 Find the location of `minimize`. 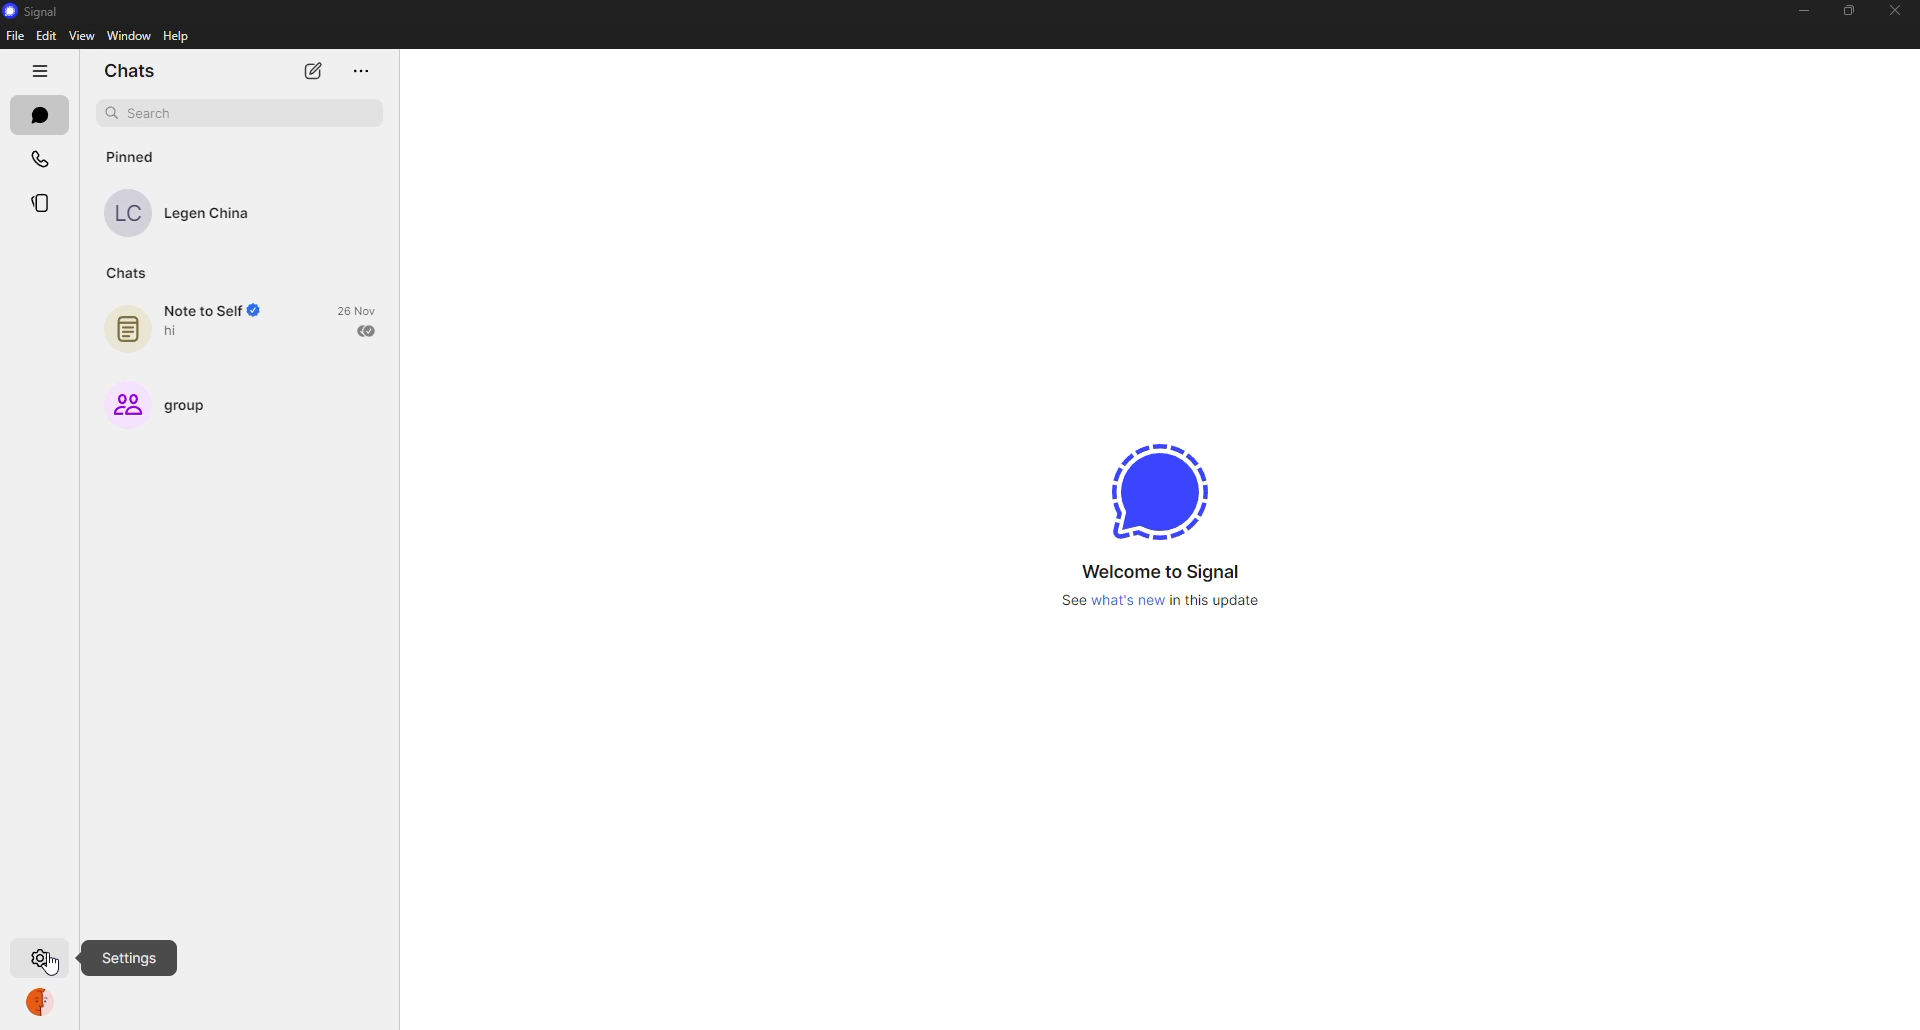

minimize is located at coordinates (1798, 12).